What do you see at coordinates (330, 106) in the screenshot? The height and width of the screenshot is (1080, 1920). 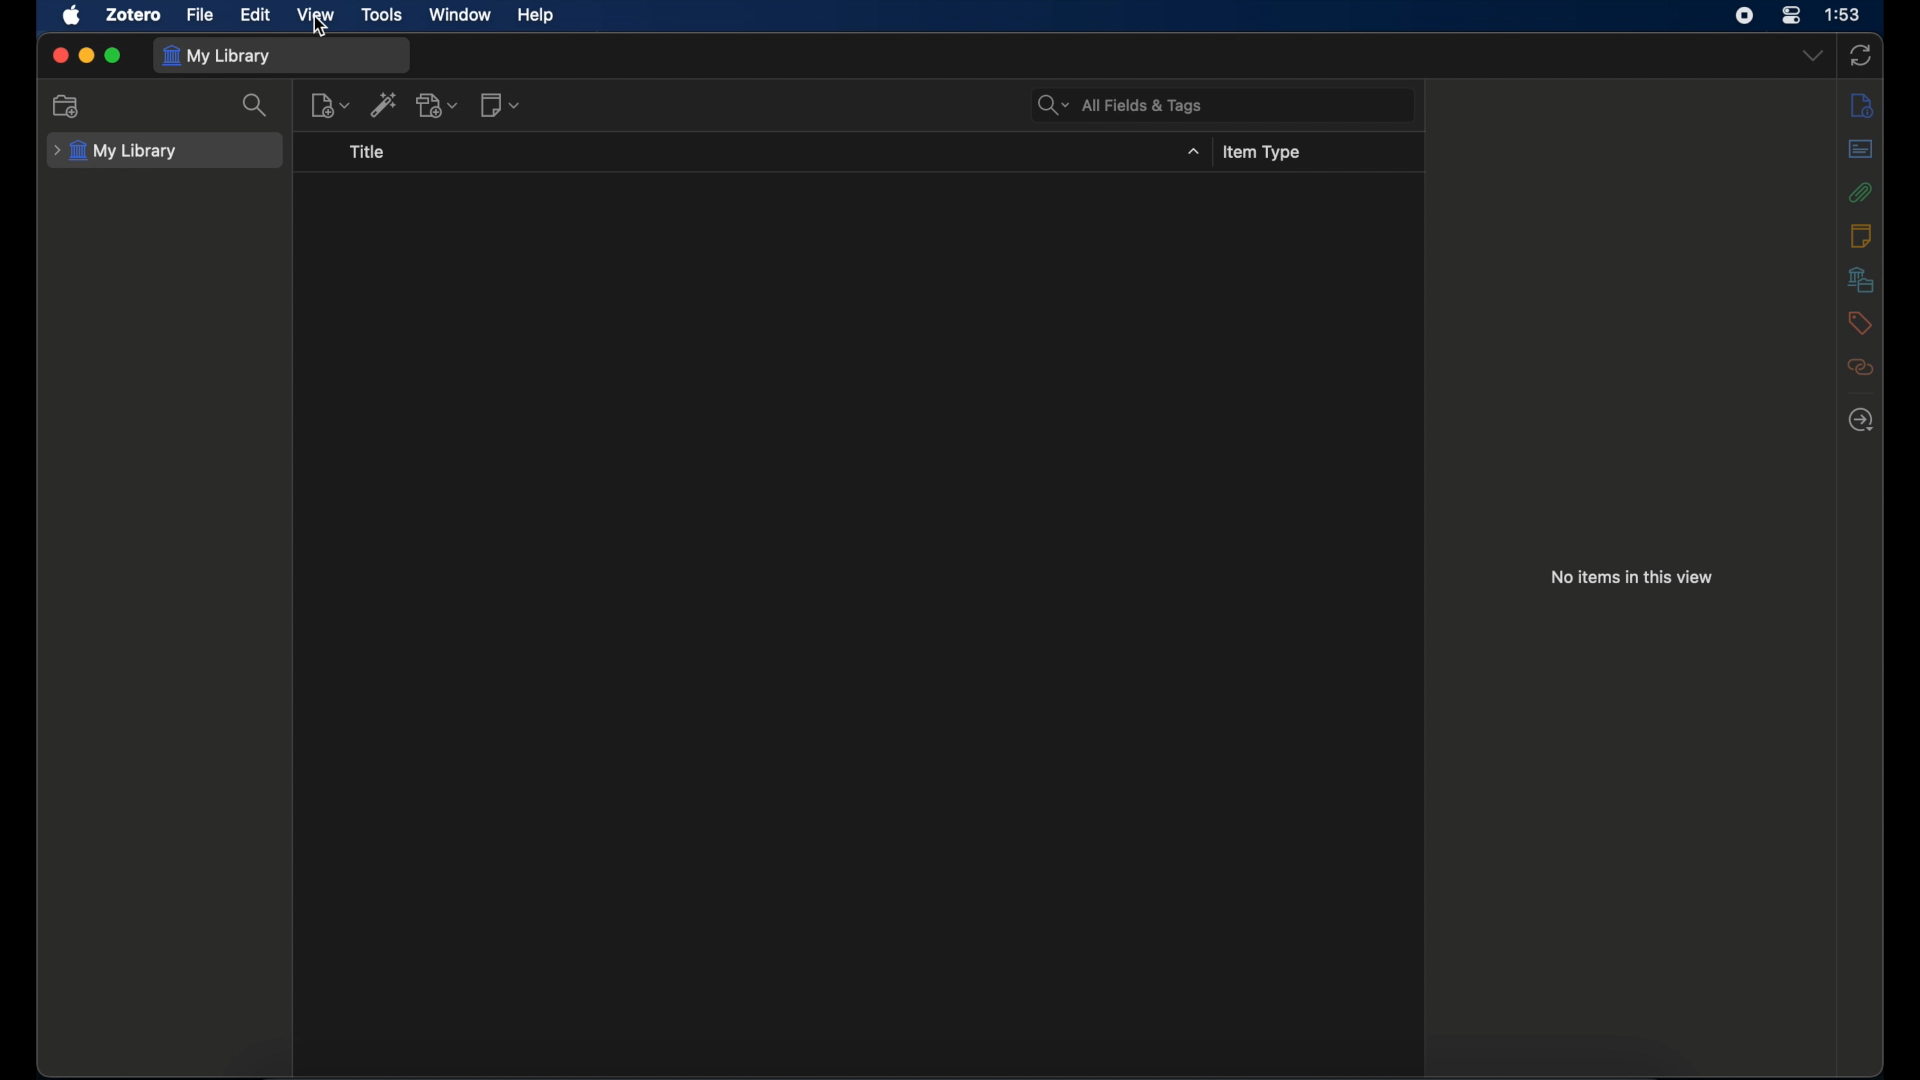 I see `new item` at bounding box center [330, 106].